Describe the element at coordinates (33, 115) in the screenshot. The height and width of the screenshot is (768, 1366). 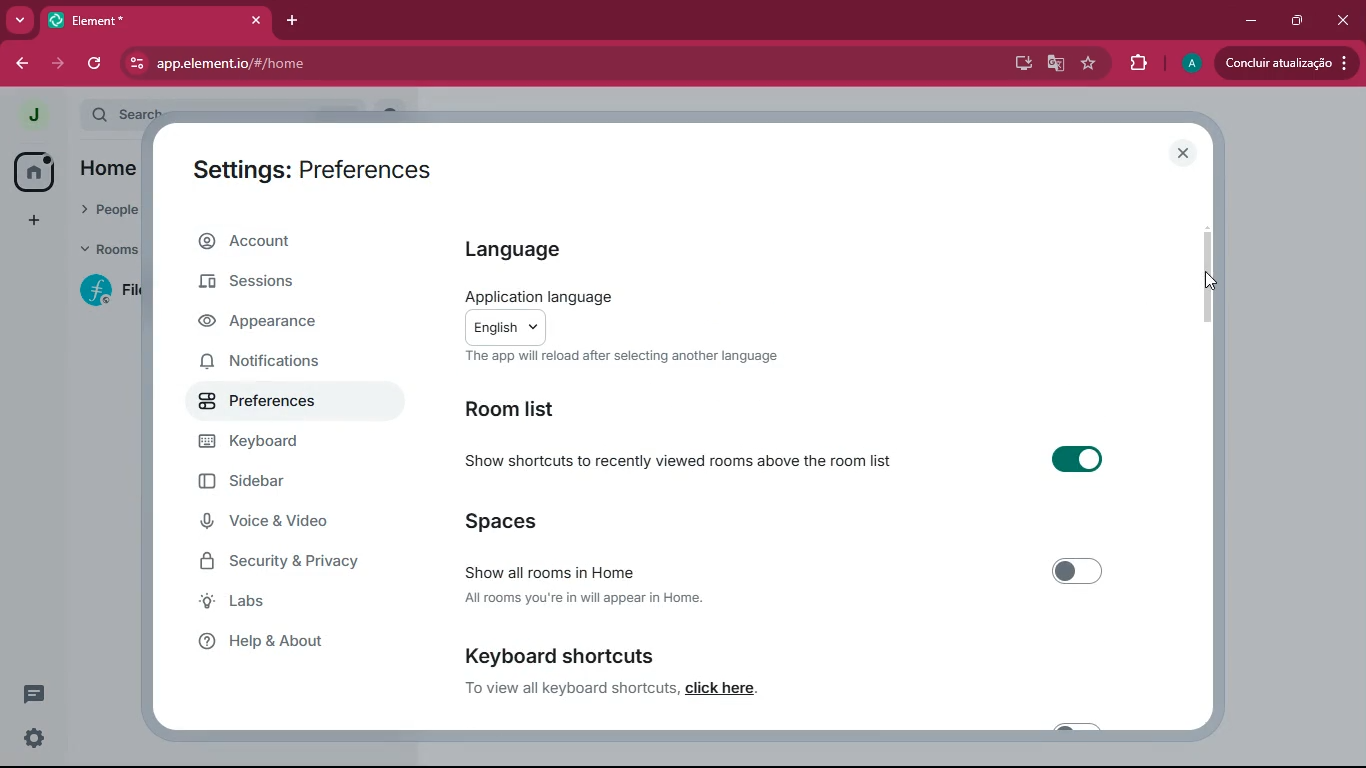
I see `profile picture` at that location.